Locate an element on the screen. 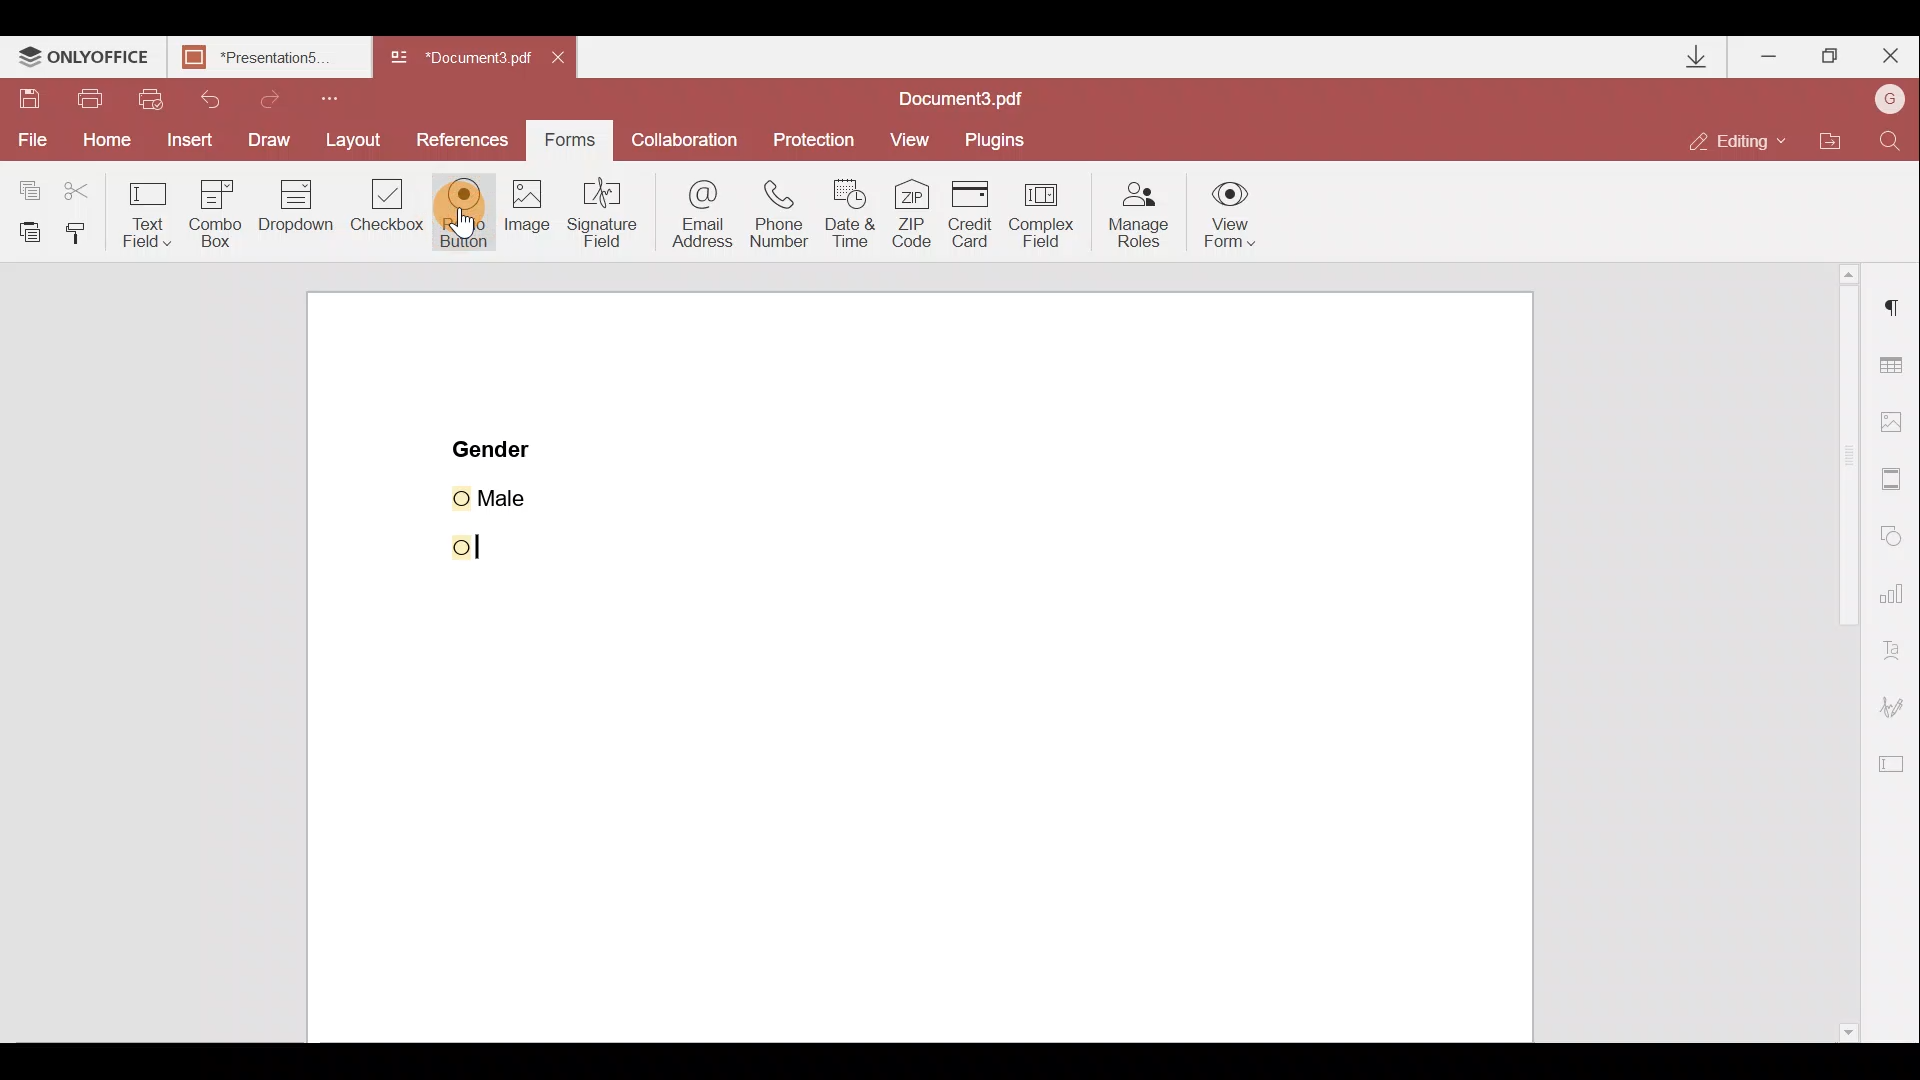 This screenshot has width=1920, height=1080. Close is located at coordinates (1891, 57).